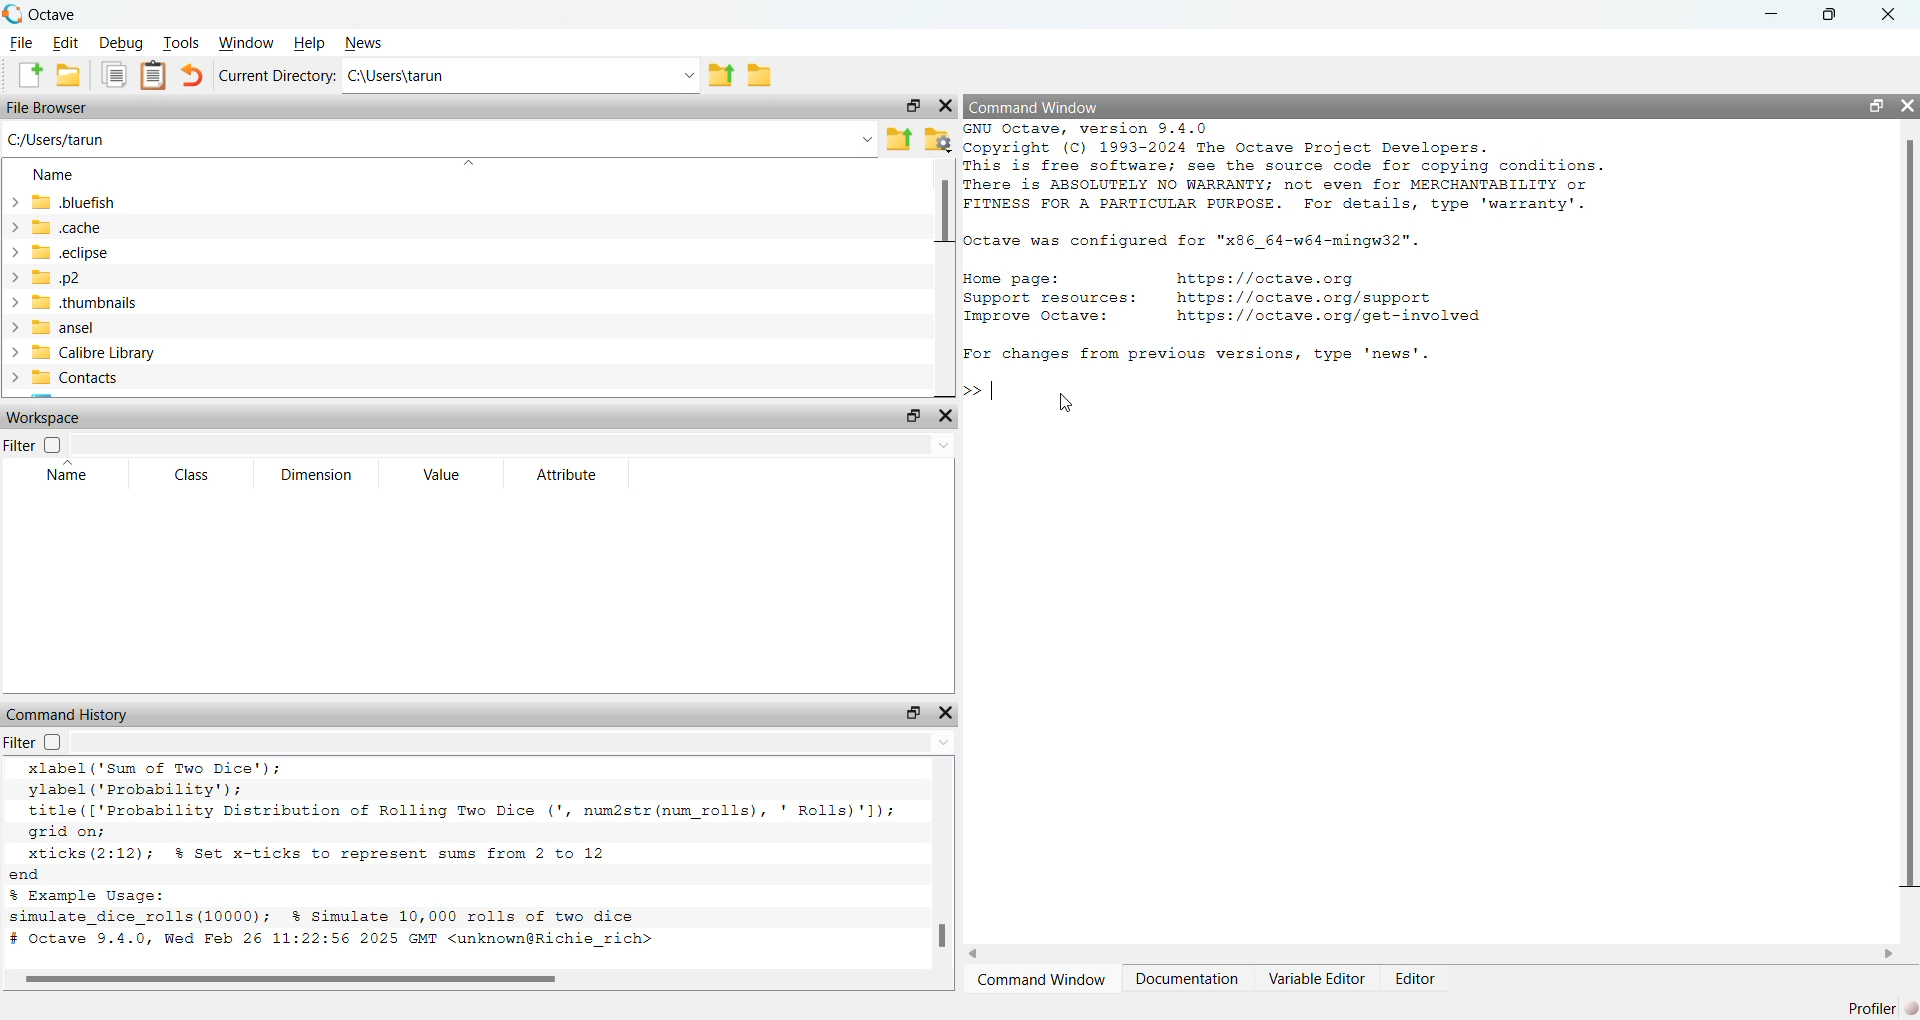 The height and width of the screenshot is (1020, 1920). I want to click on Editor, so click(1416, 978).